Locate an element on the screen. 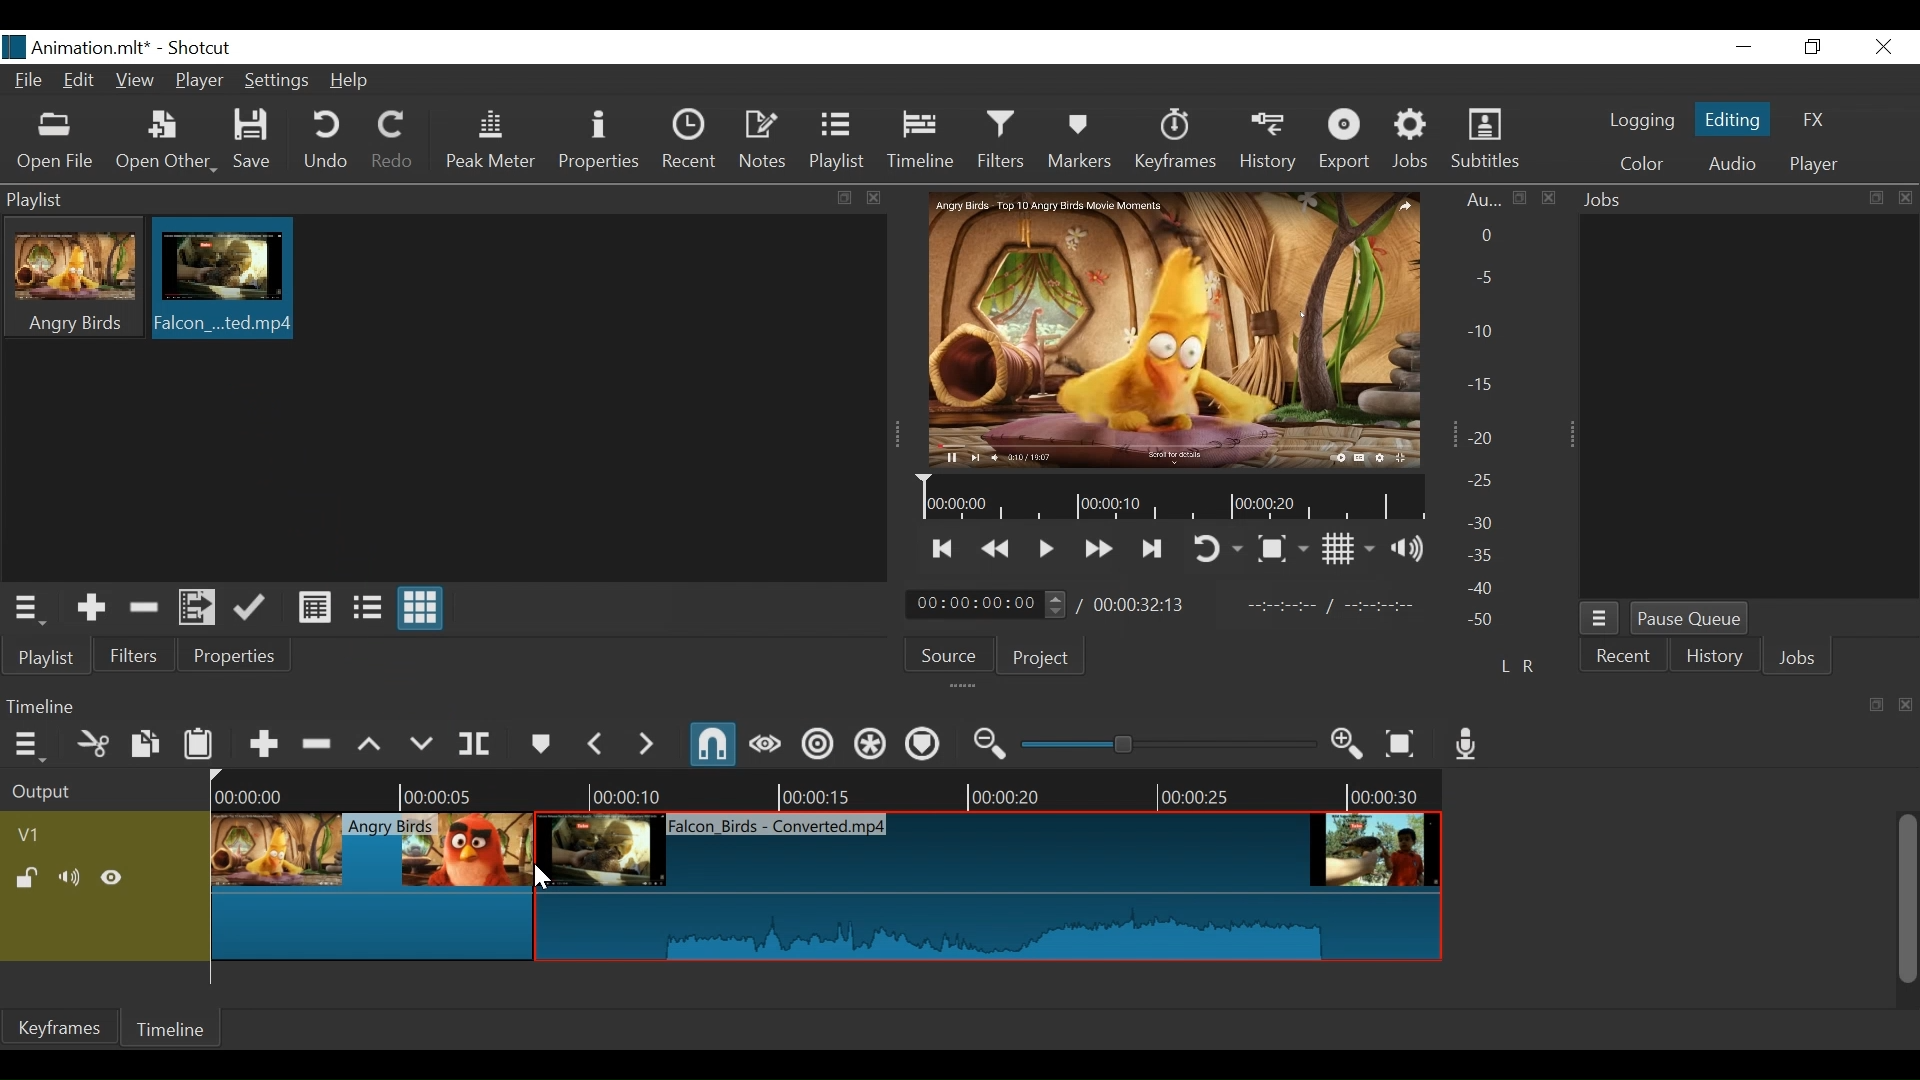  FX is located at coordinates (1814, 120).